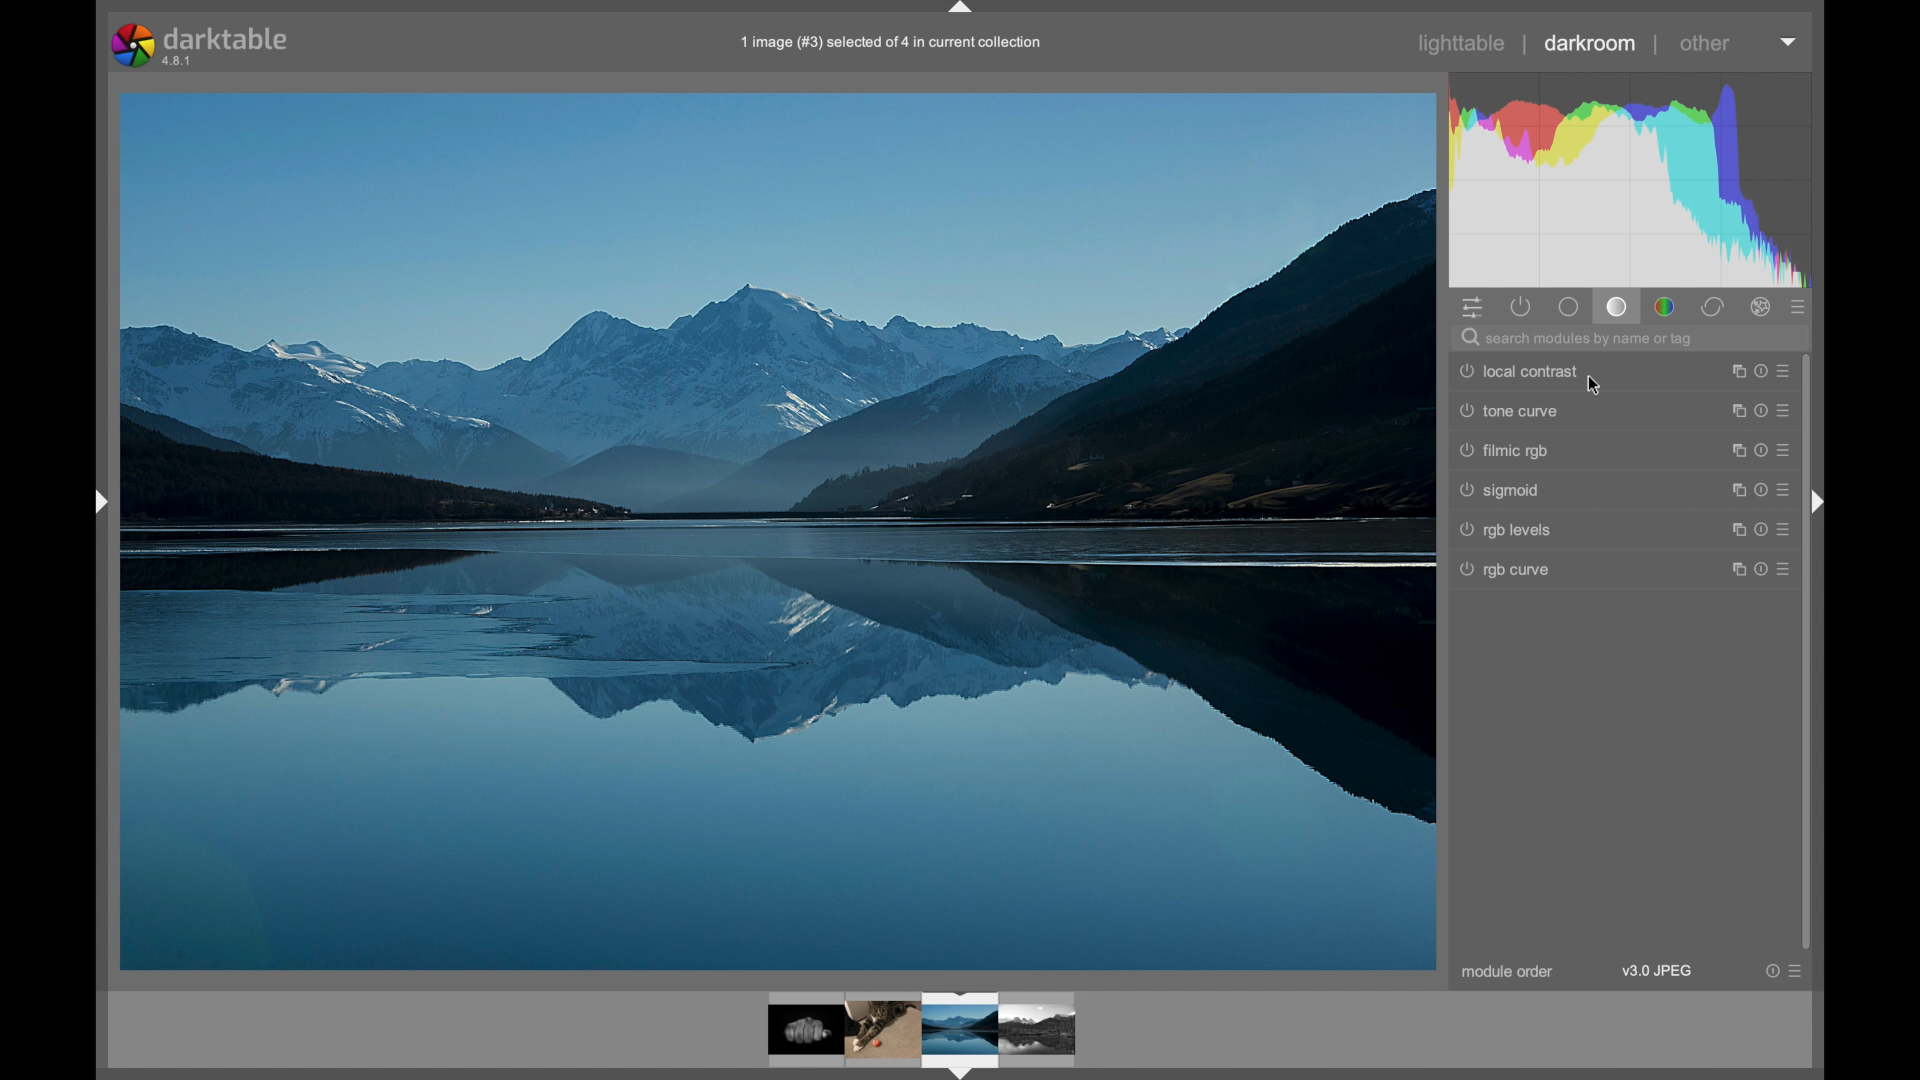  What do you see at coordinates (1589, 386) in the screenshot?
I see `cursor` at bounding box center [1589, 386].